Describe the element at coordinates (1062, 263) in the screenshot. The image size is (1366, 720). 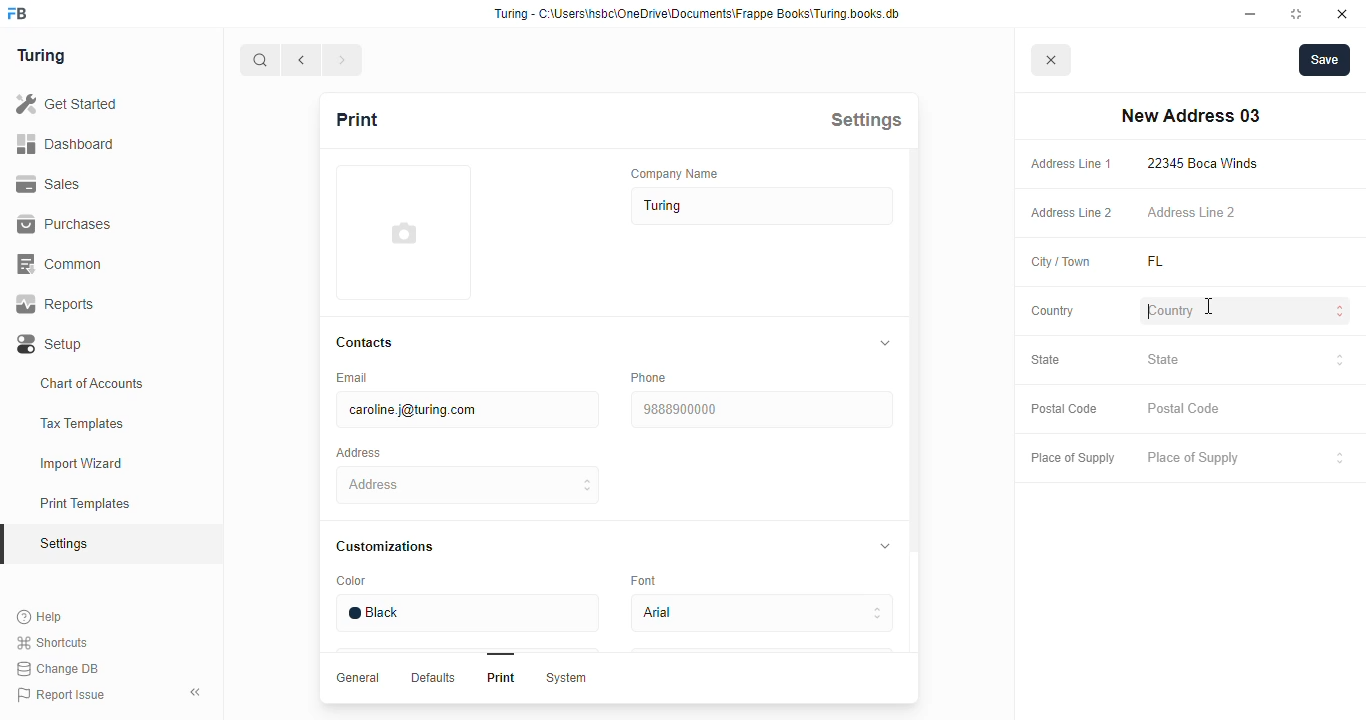
I see `city / town` at that location.